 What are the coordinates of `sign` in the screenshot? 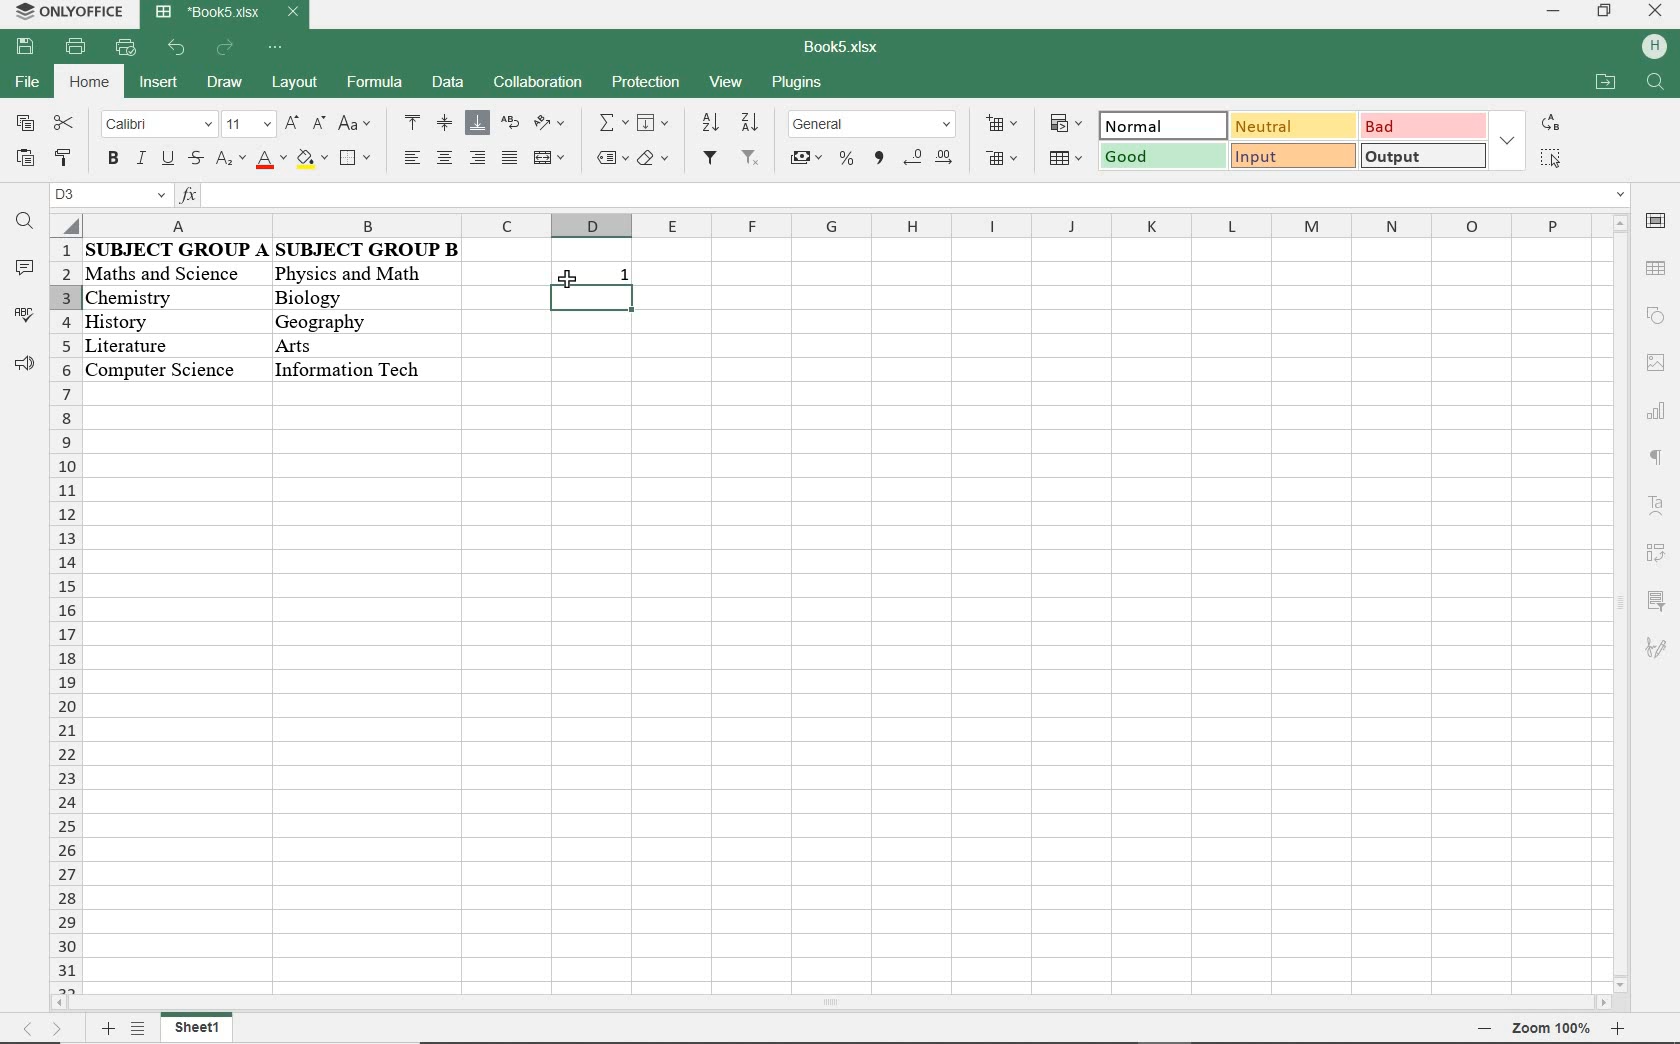 It's located at (1661, 604).